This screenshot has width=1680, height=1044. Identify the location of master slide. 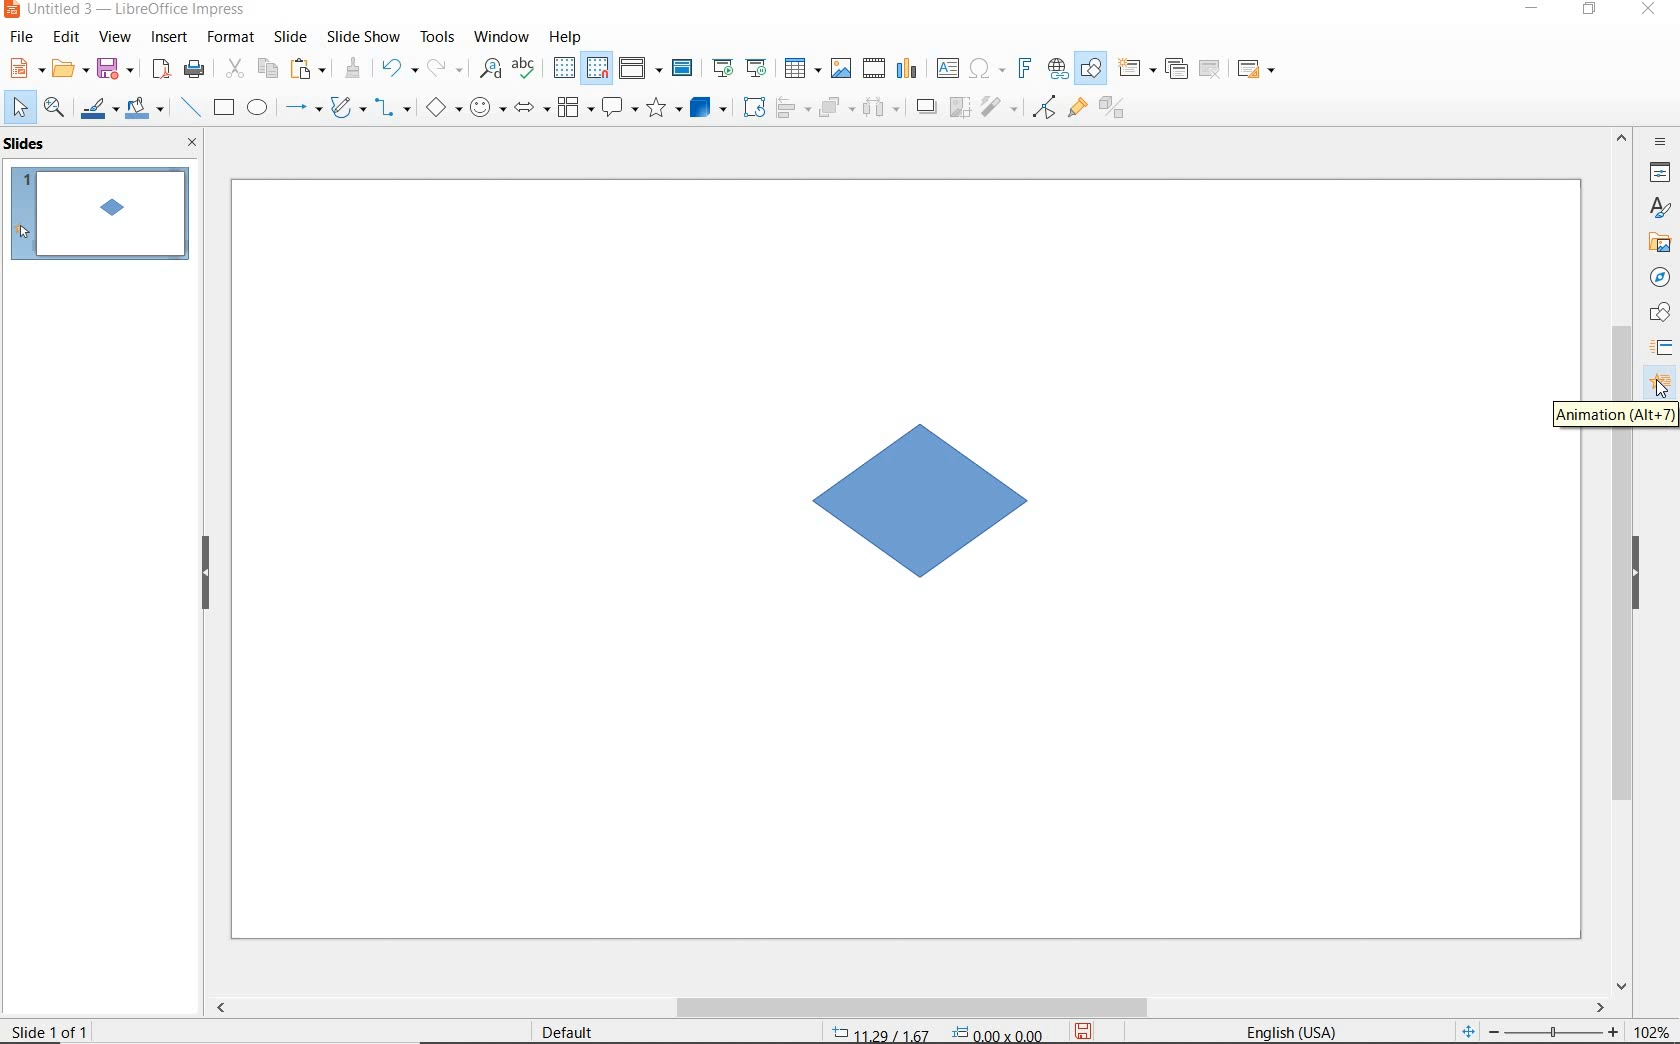
(685, 68).